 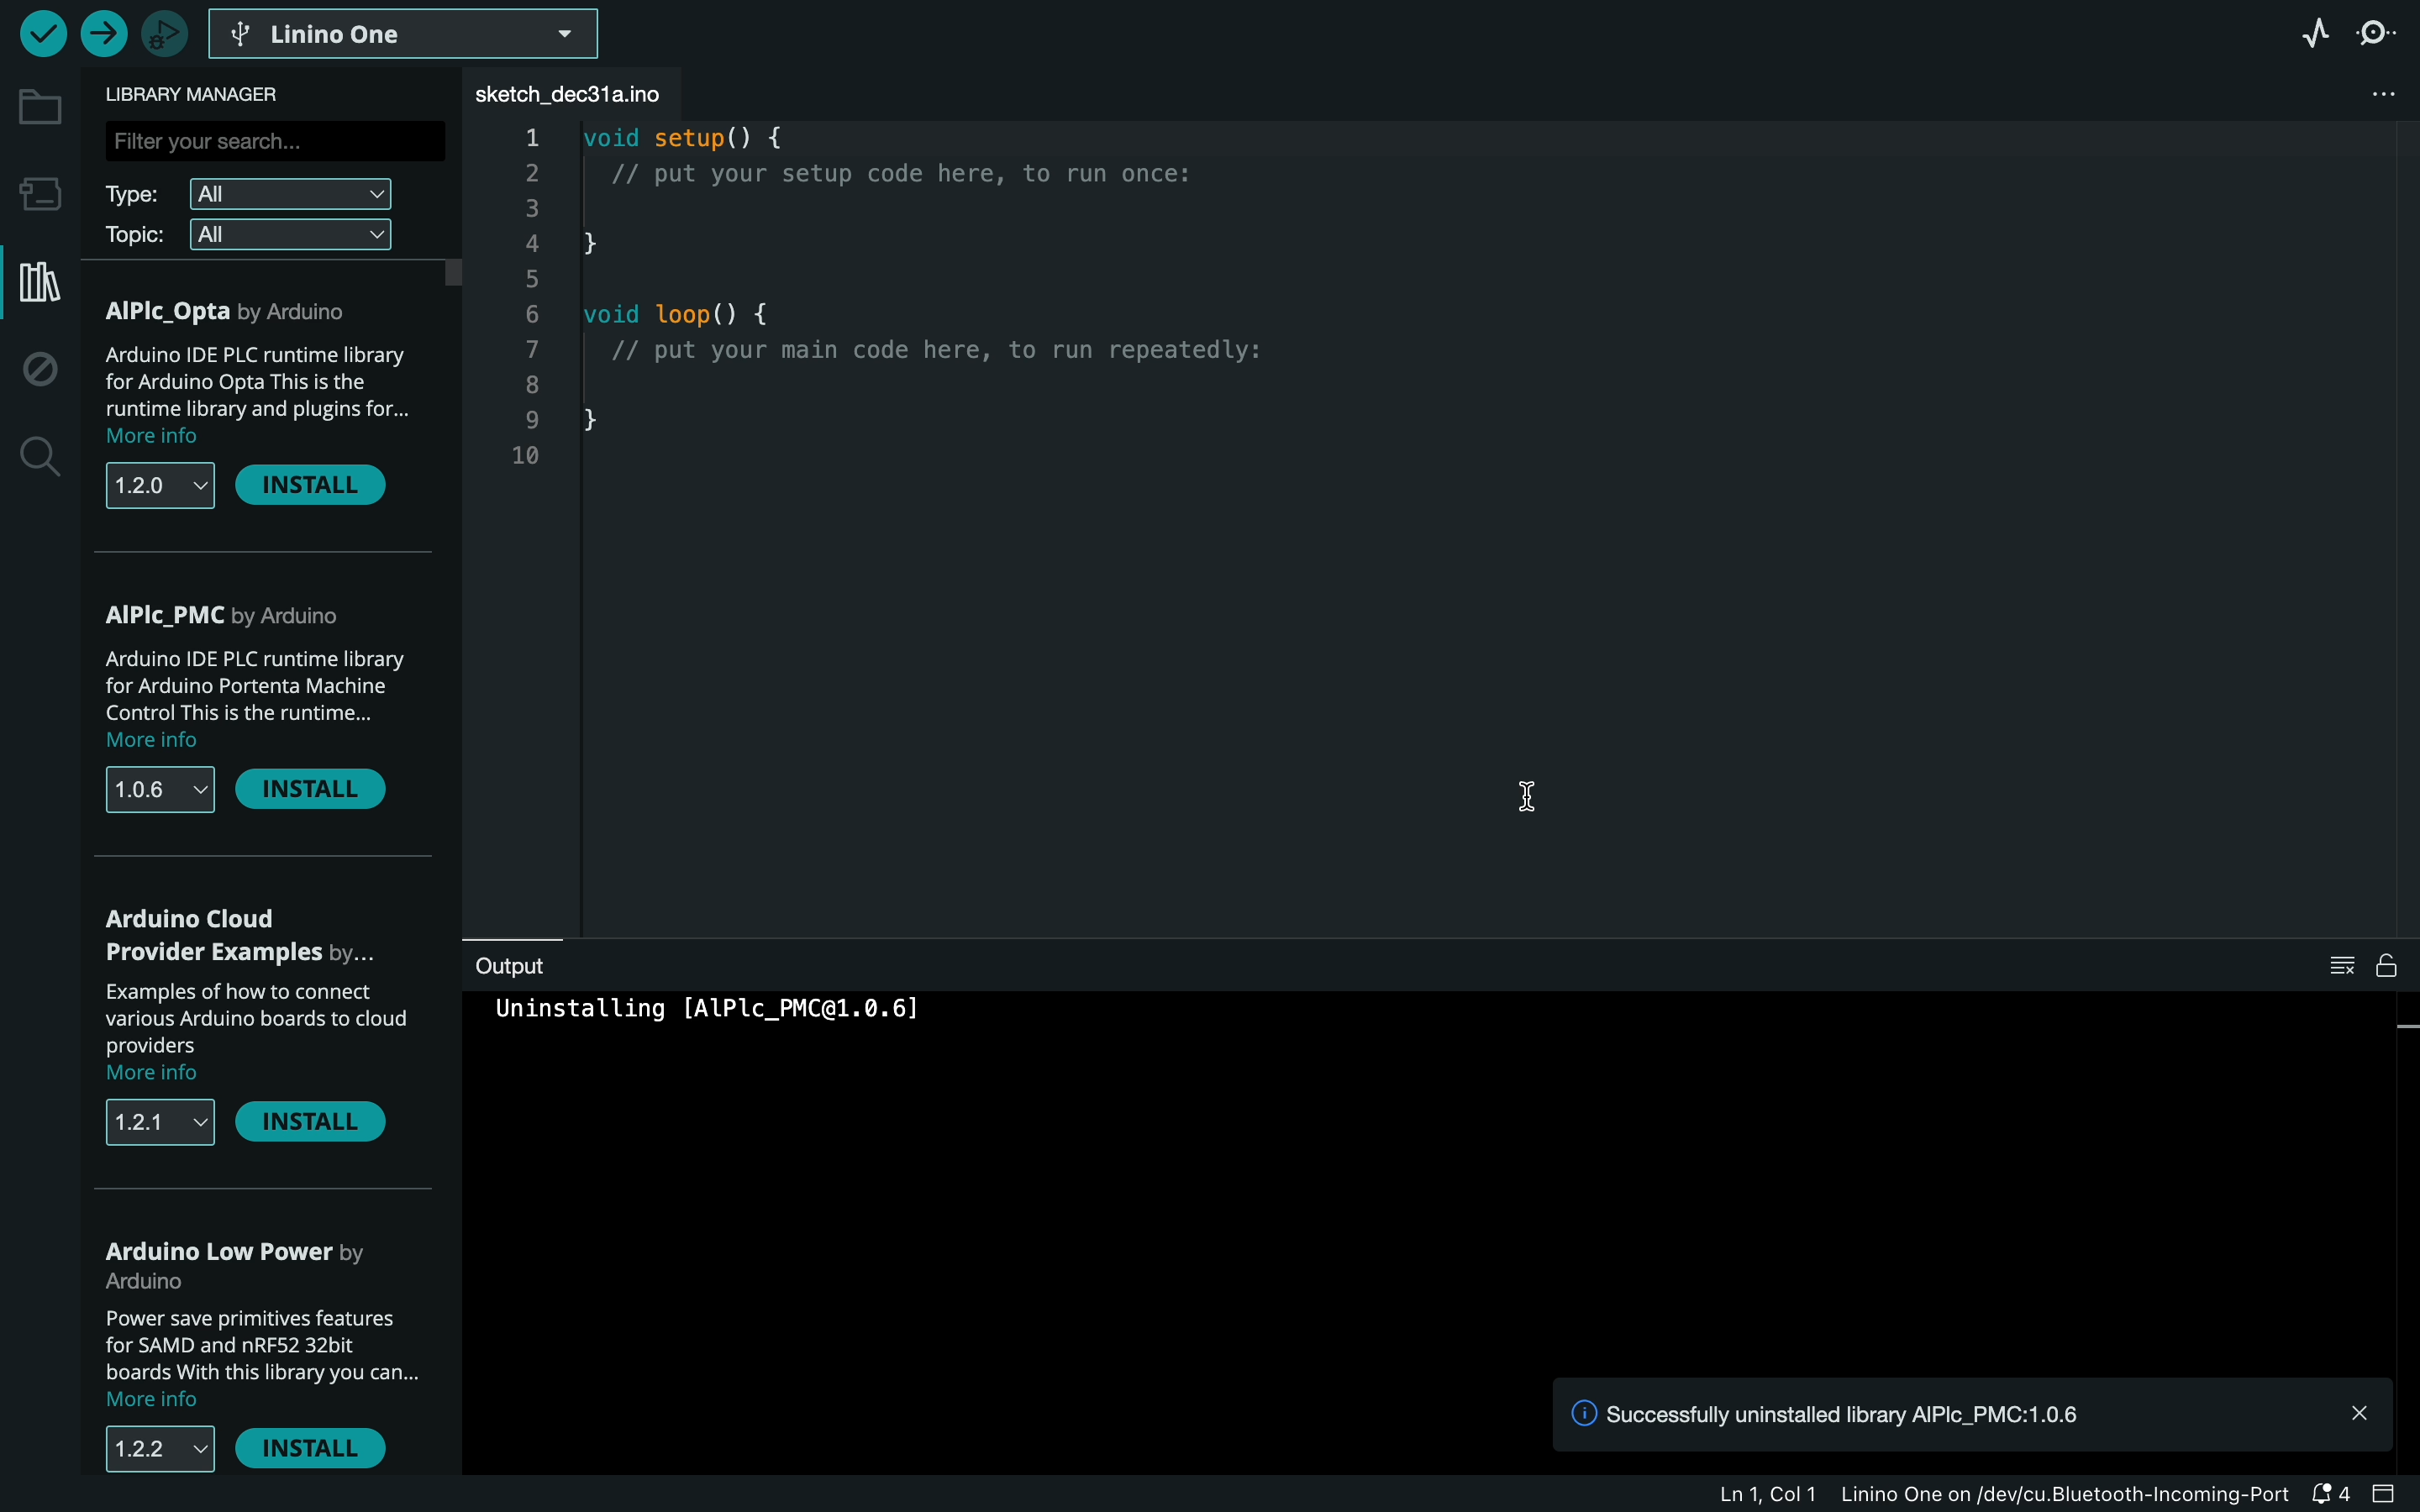 What do you see at coordinates (164, 37) in the screenshot?
I see `debugger` at bounding box center [164, 37].